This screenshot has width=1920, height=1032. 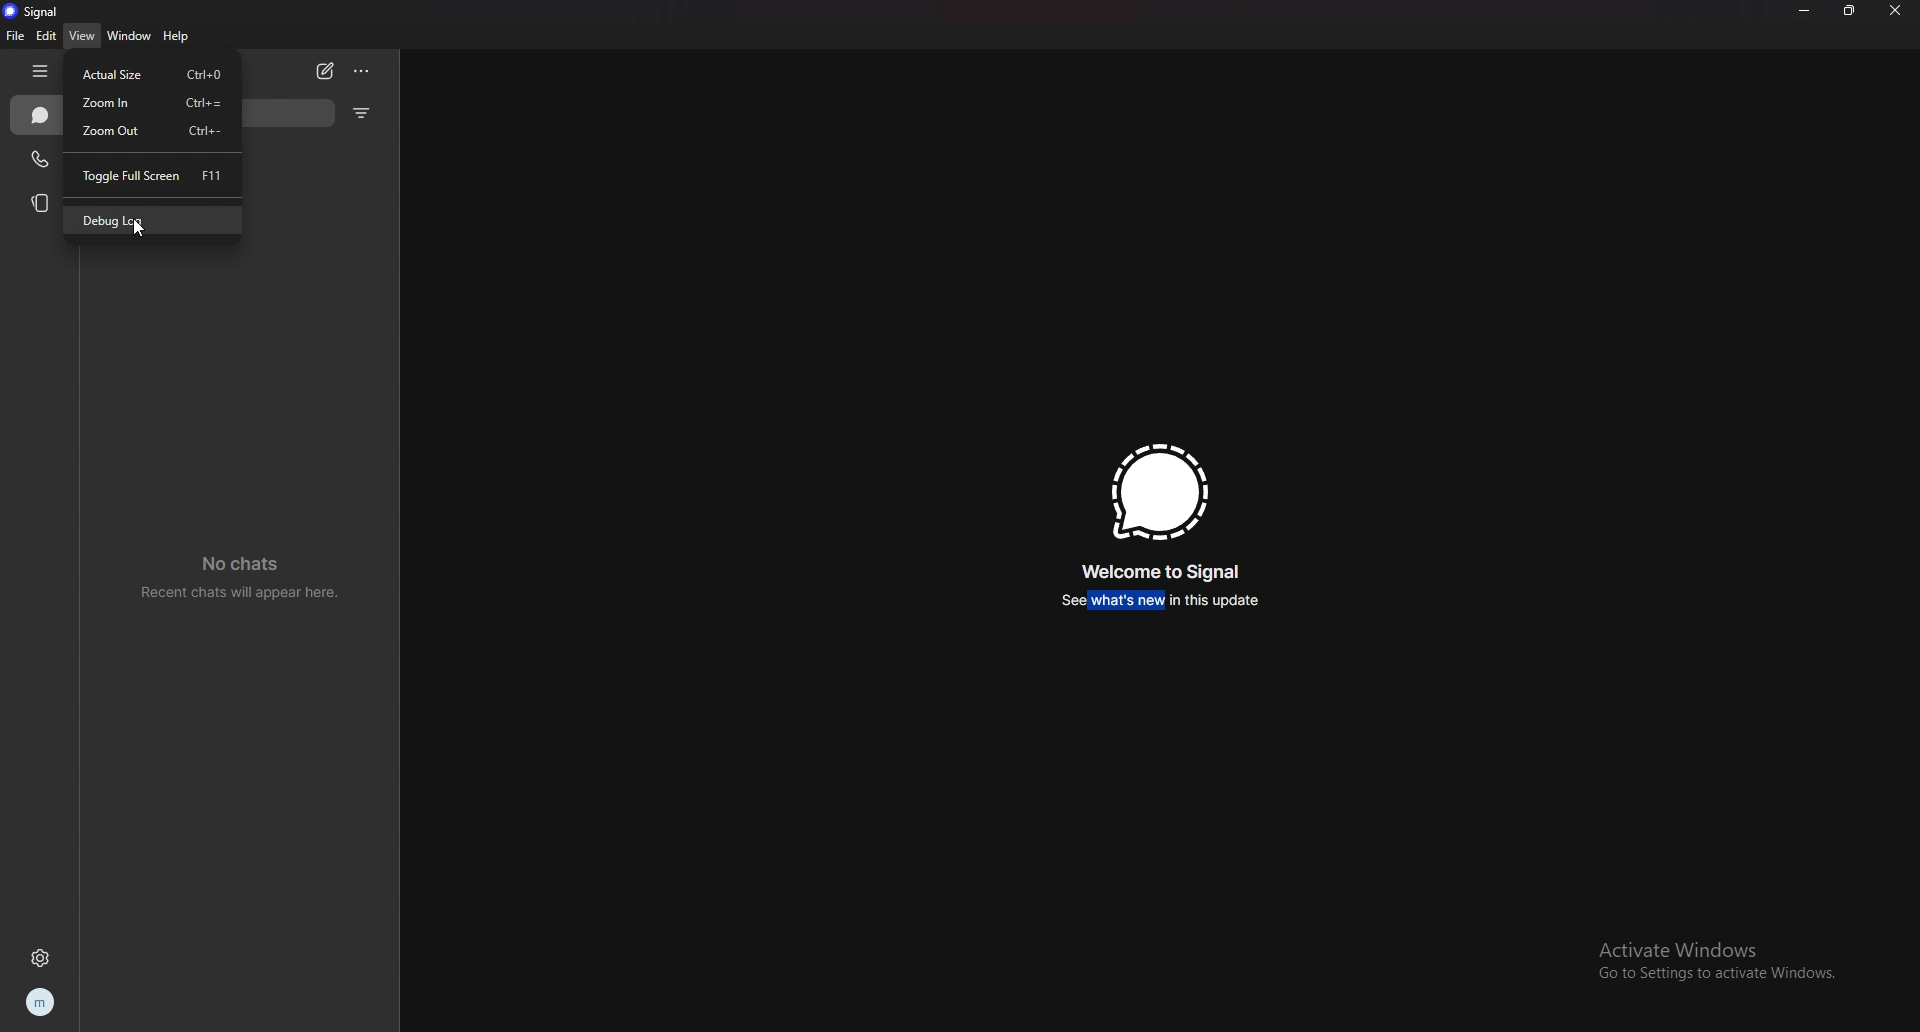 What do you see at coordinates (325, 70) in the screenshot?
I see `newchat` at bounding box center [325, 70].